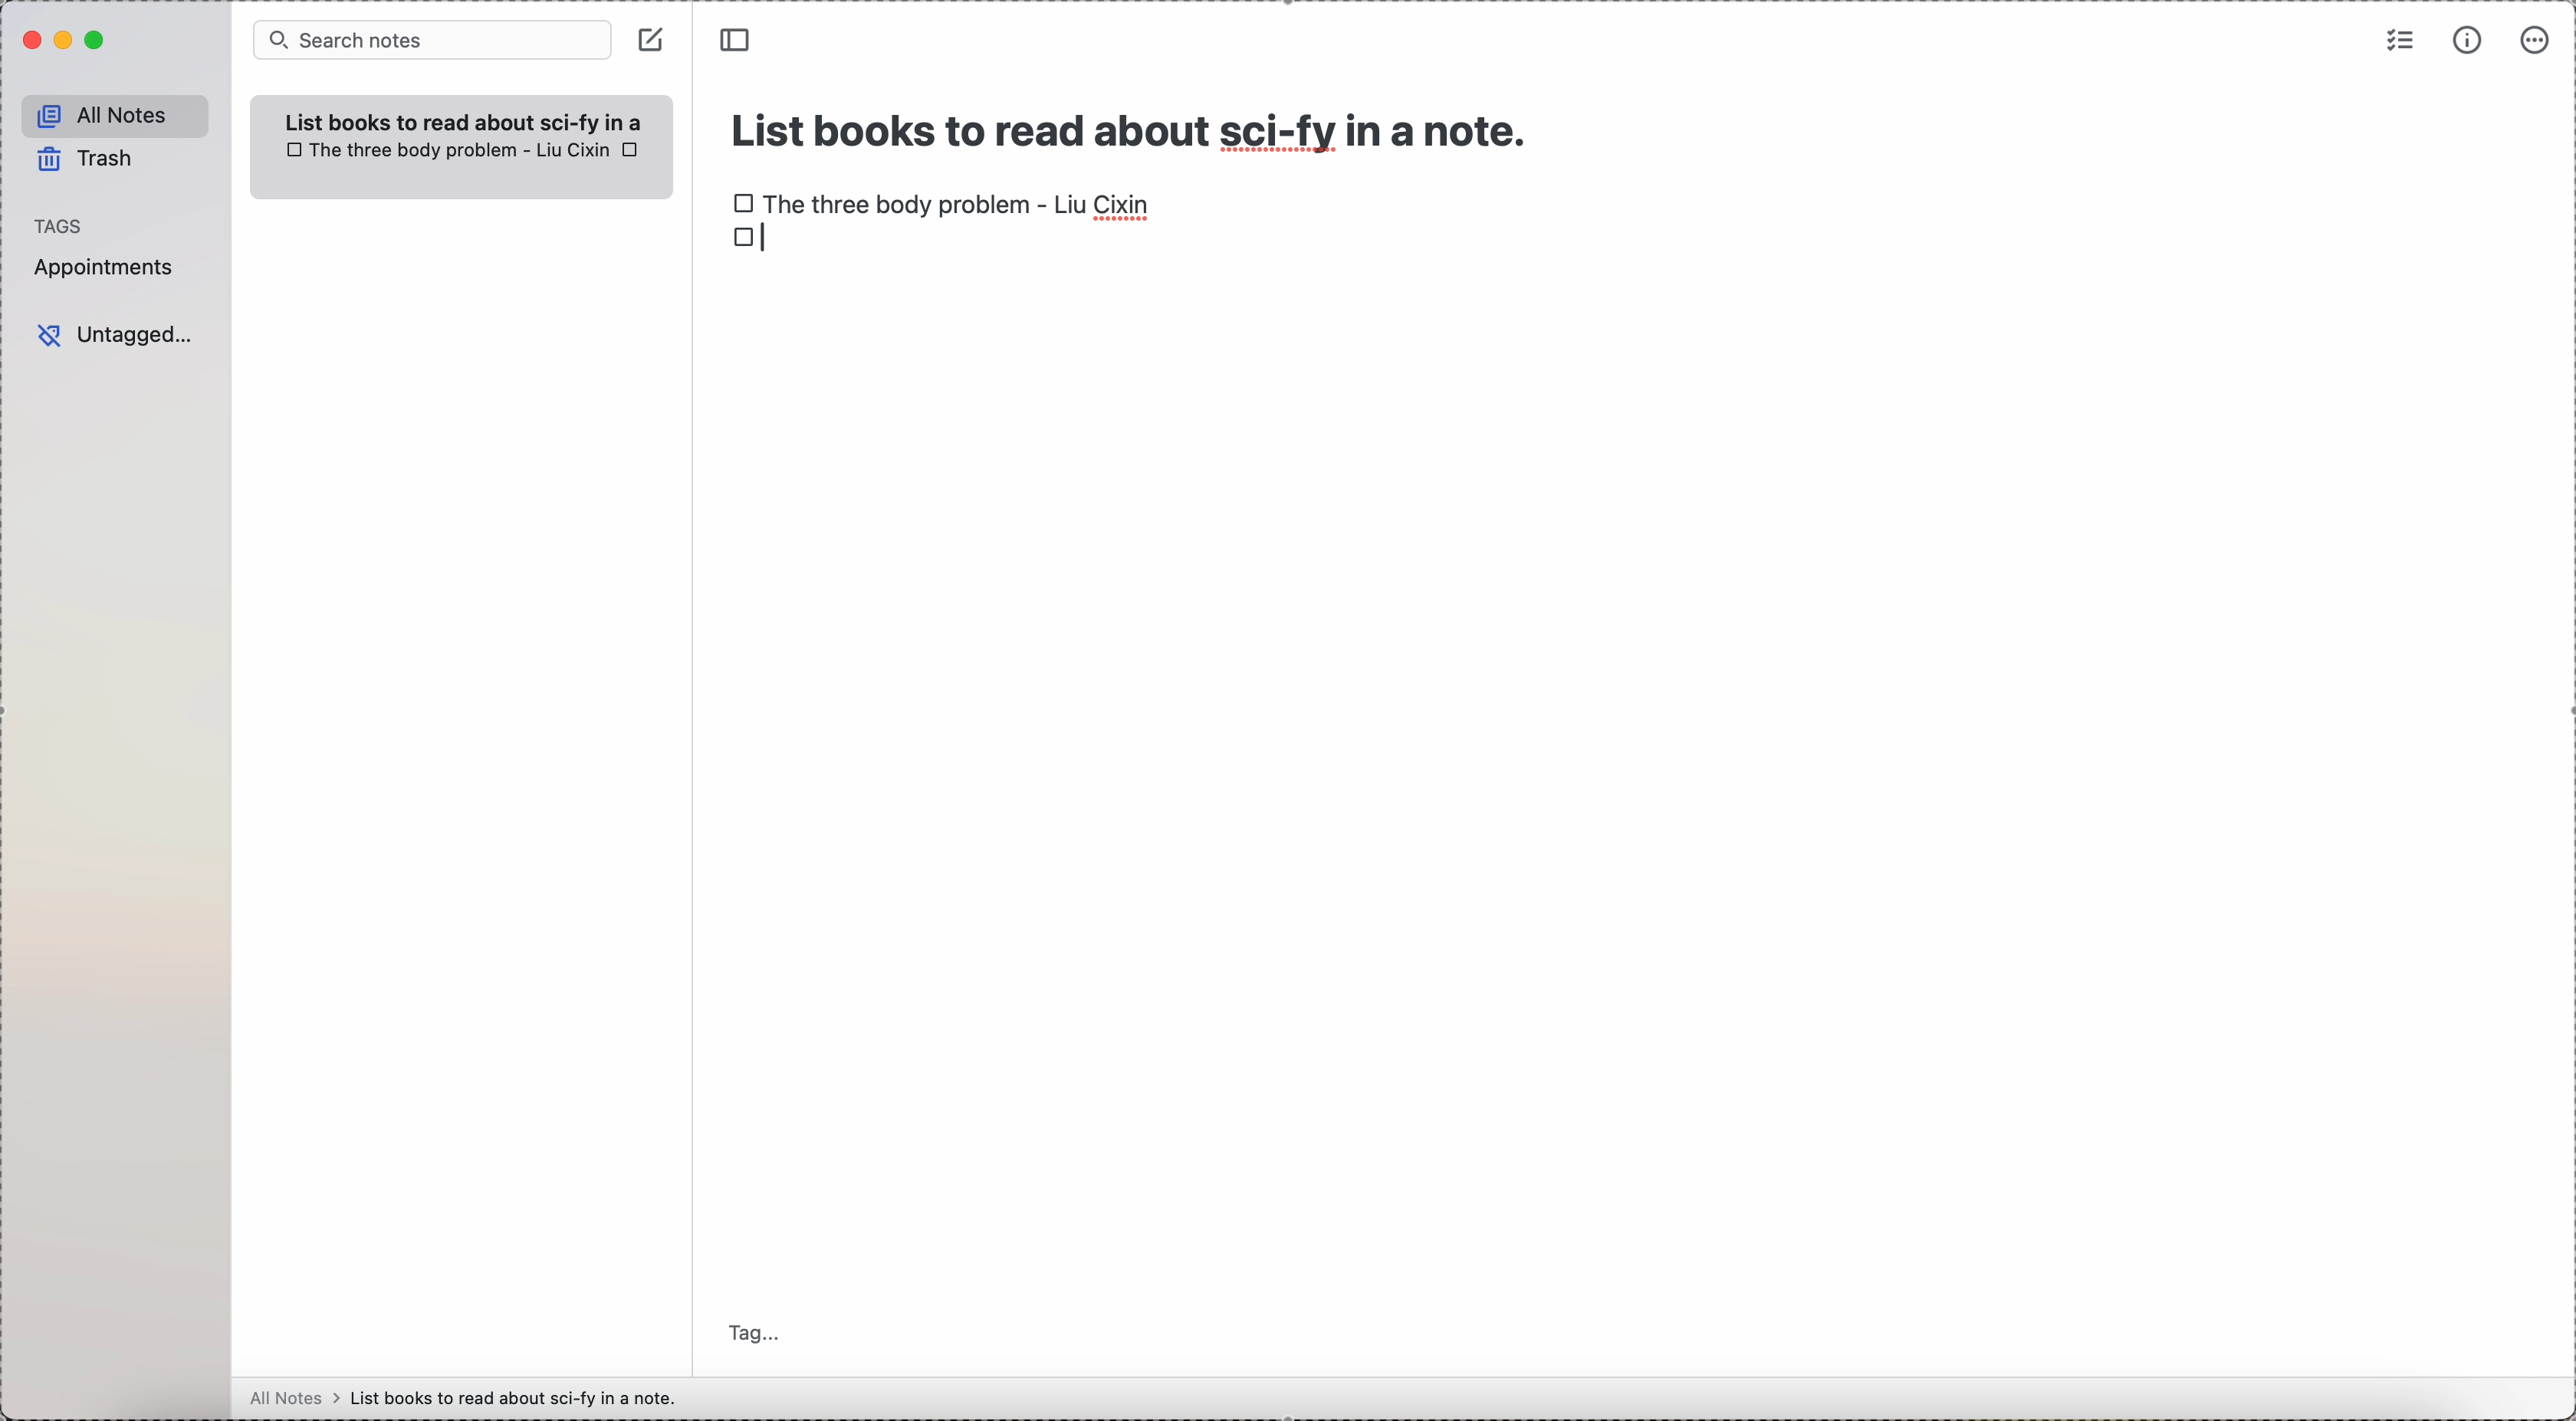 The height and width of the screenshot is (1421, 2576). What do you see at coordinates (738, 39) in the screenshot?
I see `toggle sidebar` at bounding box center [738, 39].